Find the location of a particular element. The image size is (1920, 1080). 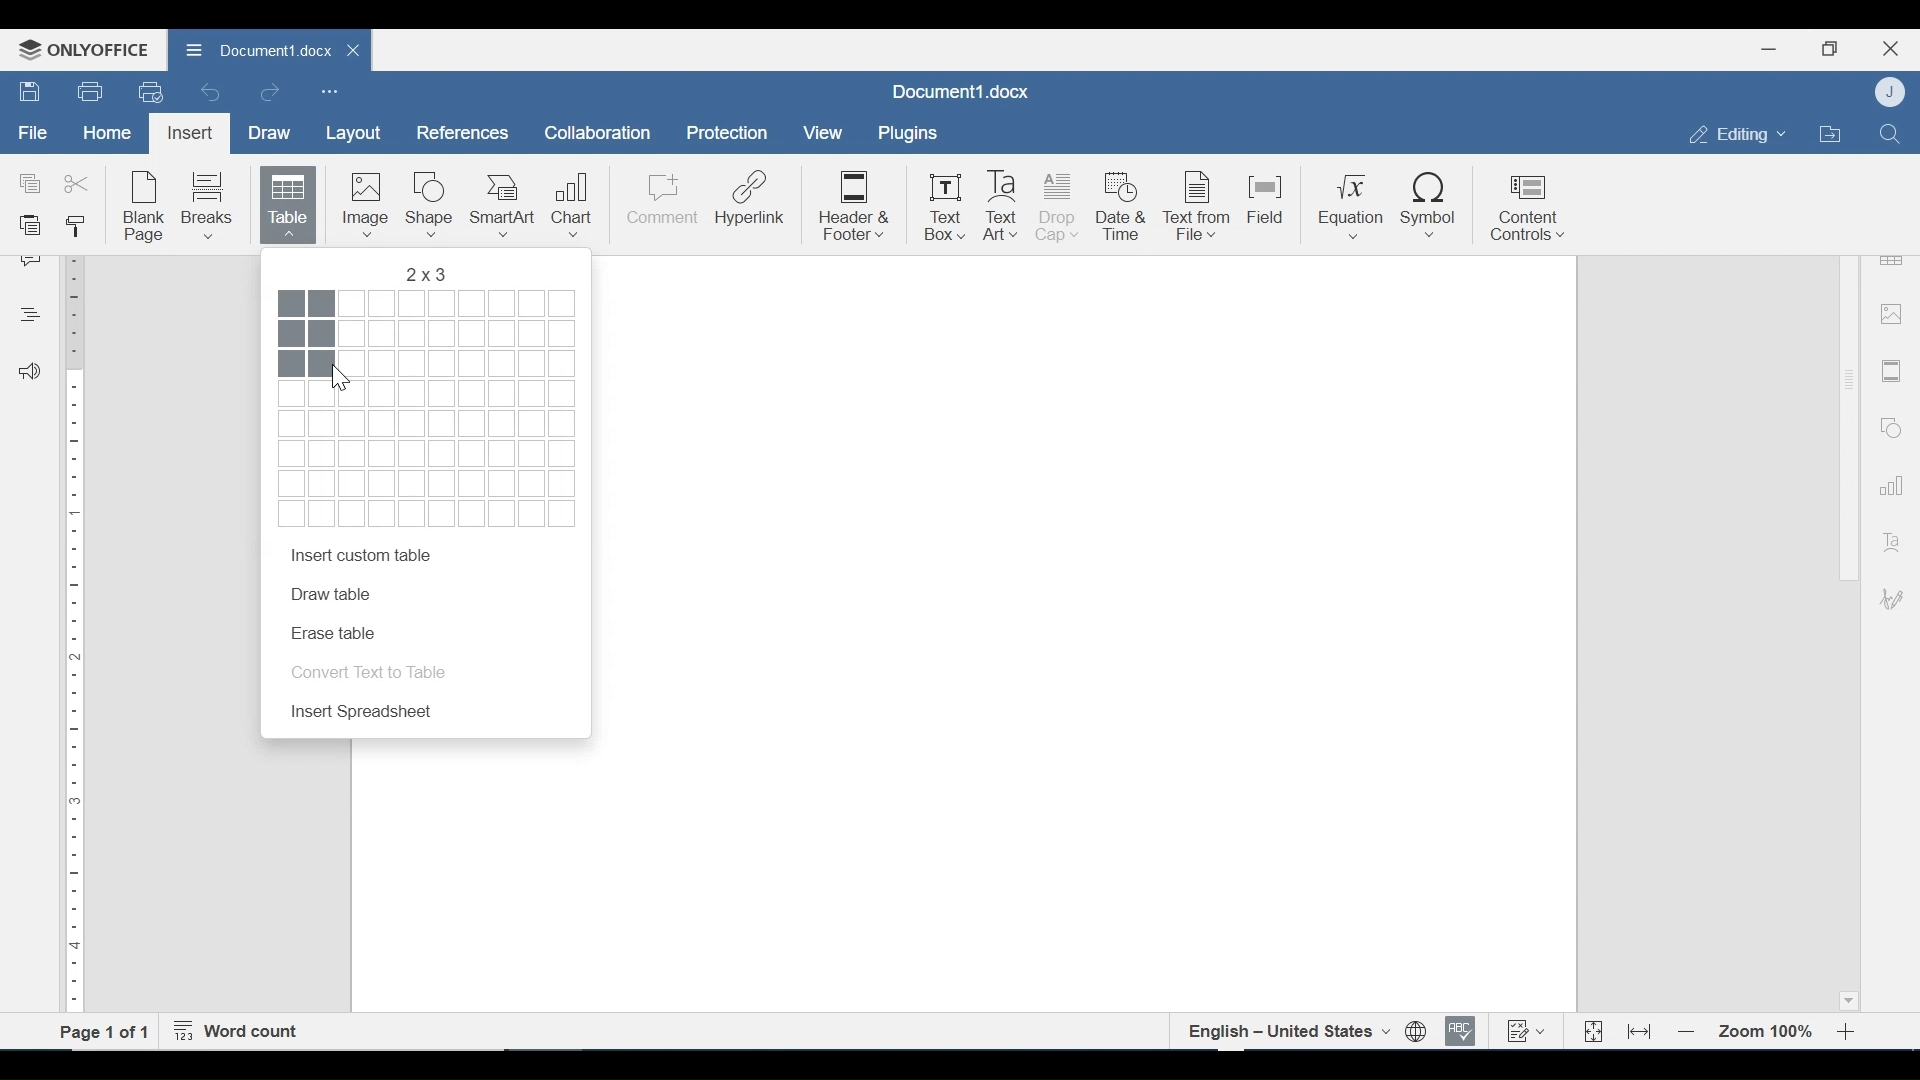

OnlyOffice is located at coordinates (80, 49).